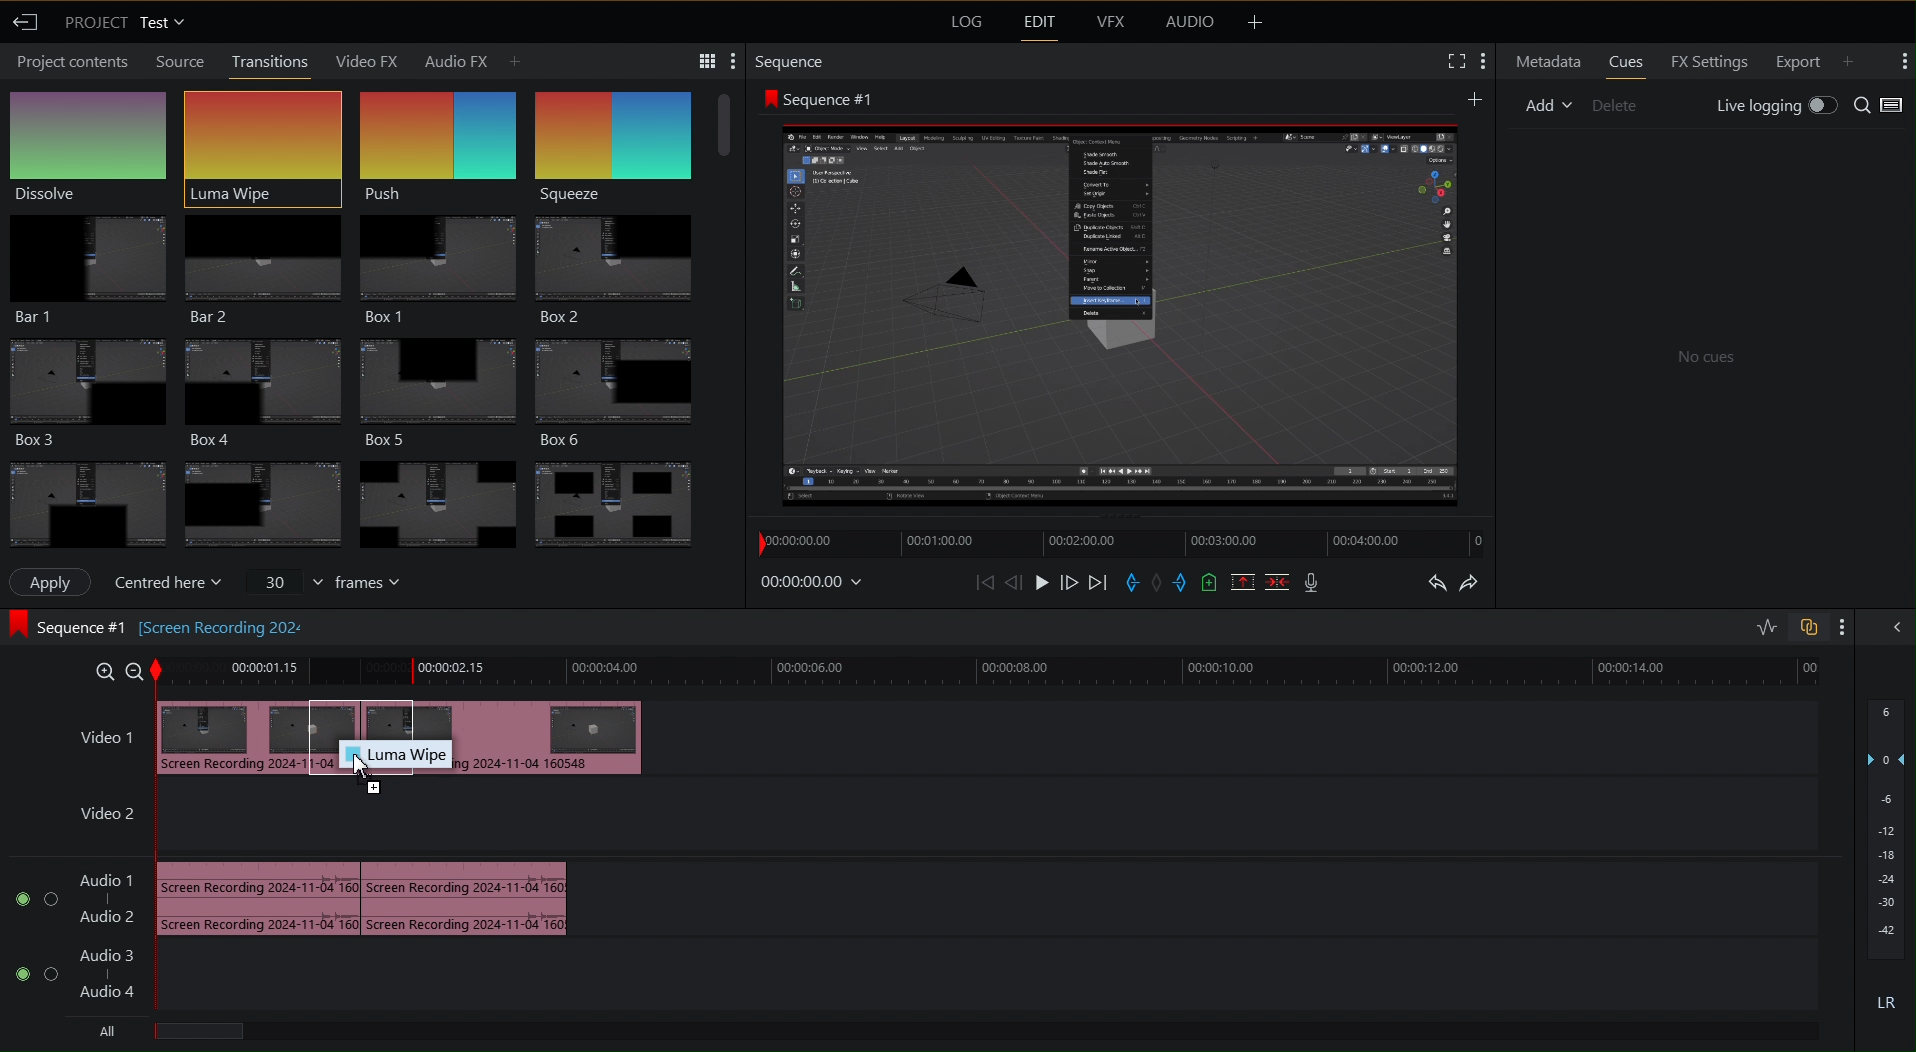  What do you see at coordinates (1476, 97) in the screenshot?
I see `Add` at bounding box center [1476, 97].